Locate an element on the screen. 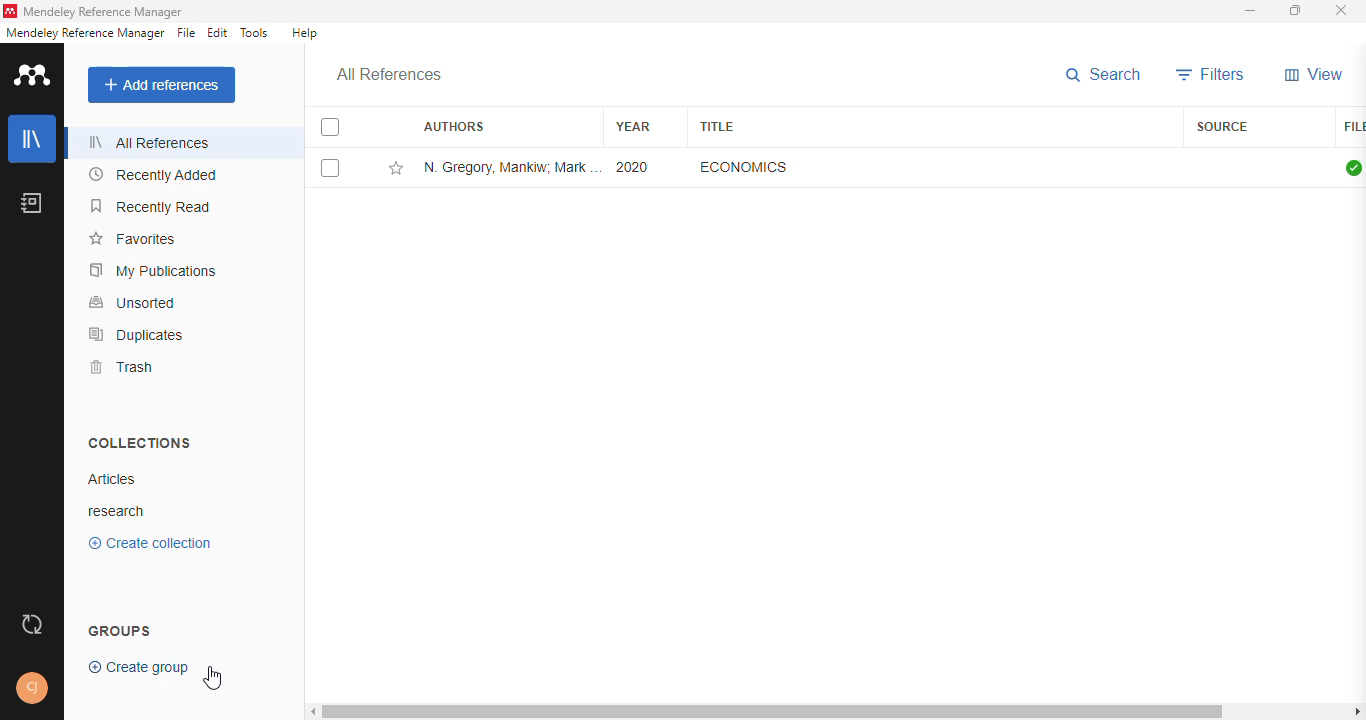  close is located at coordinates (1343, 11).